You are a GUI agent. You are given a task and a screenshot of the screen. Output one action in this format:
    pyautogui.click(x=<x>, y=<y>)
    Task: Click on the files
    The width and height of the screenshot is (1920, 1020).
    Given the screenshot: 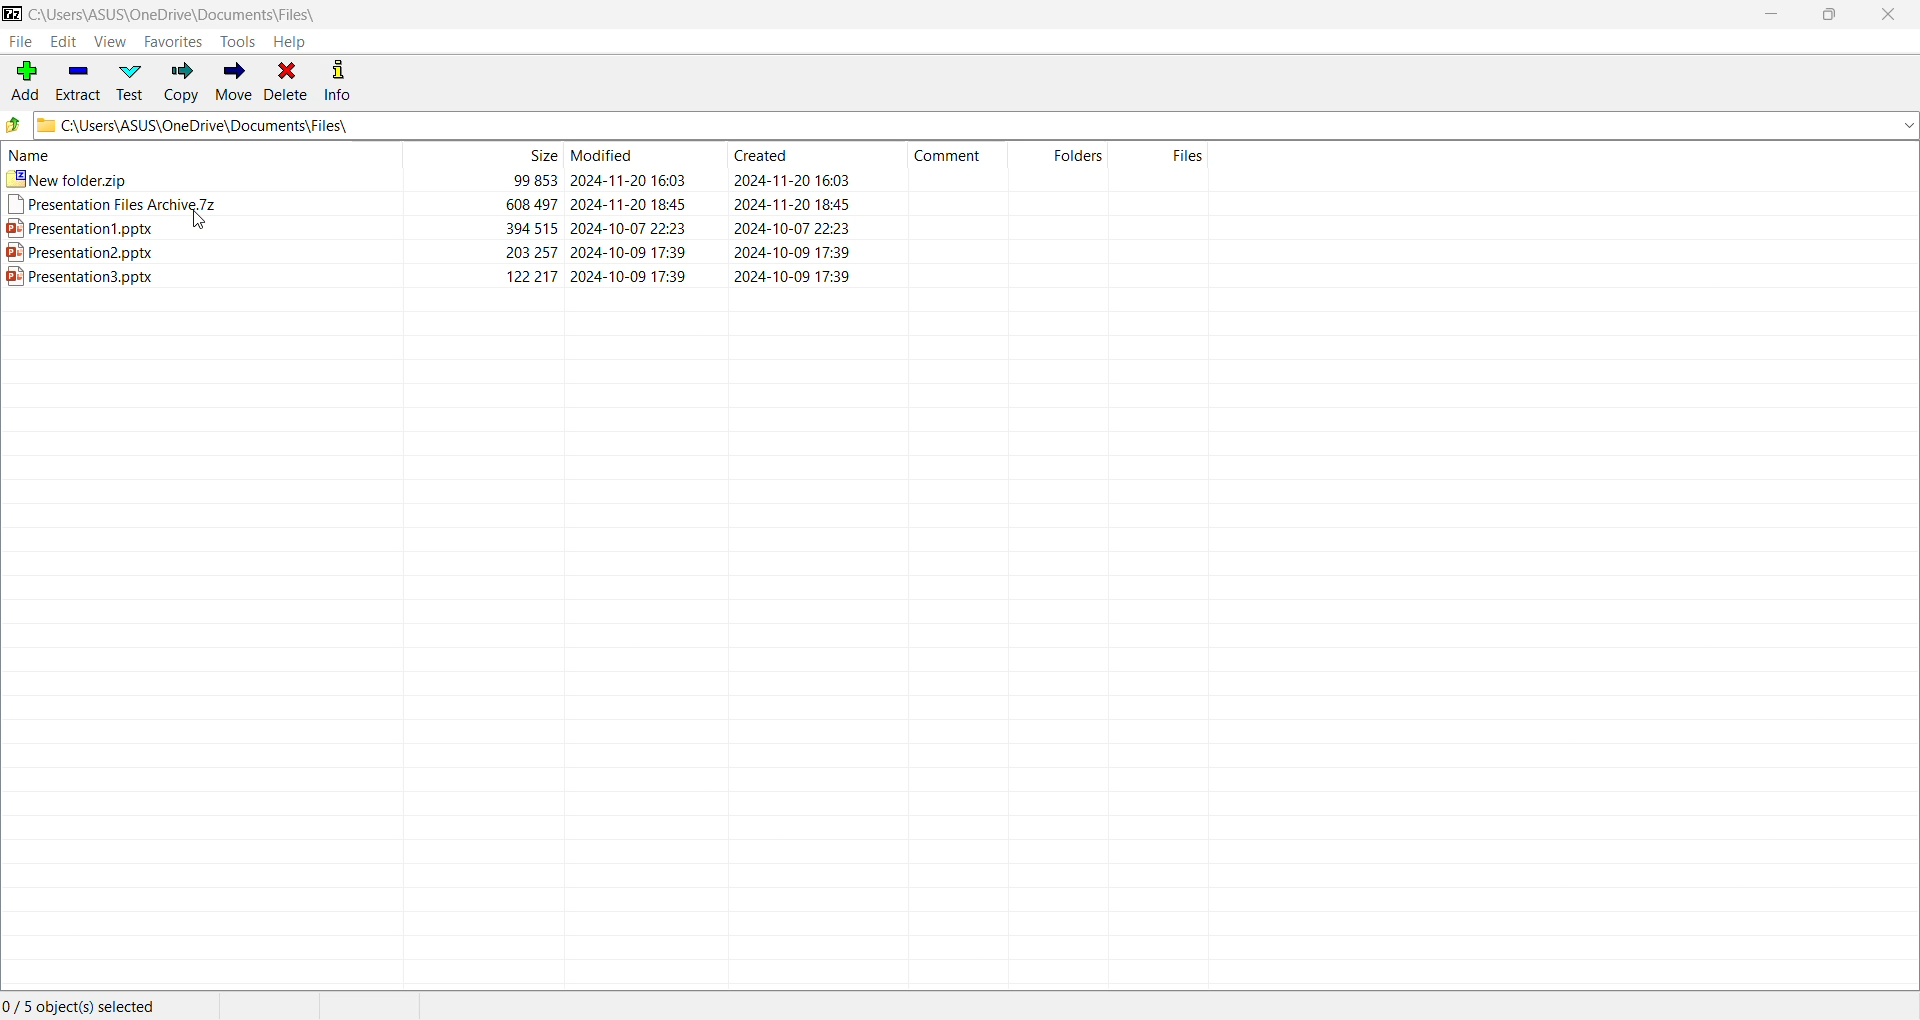 What is the action you would take?
    pyautogui.click(x=1164, y=154)
    